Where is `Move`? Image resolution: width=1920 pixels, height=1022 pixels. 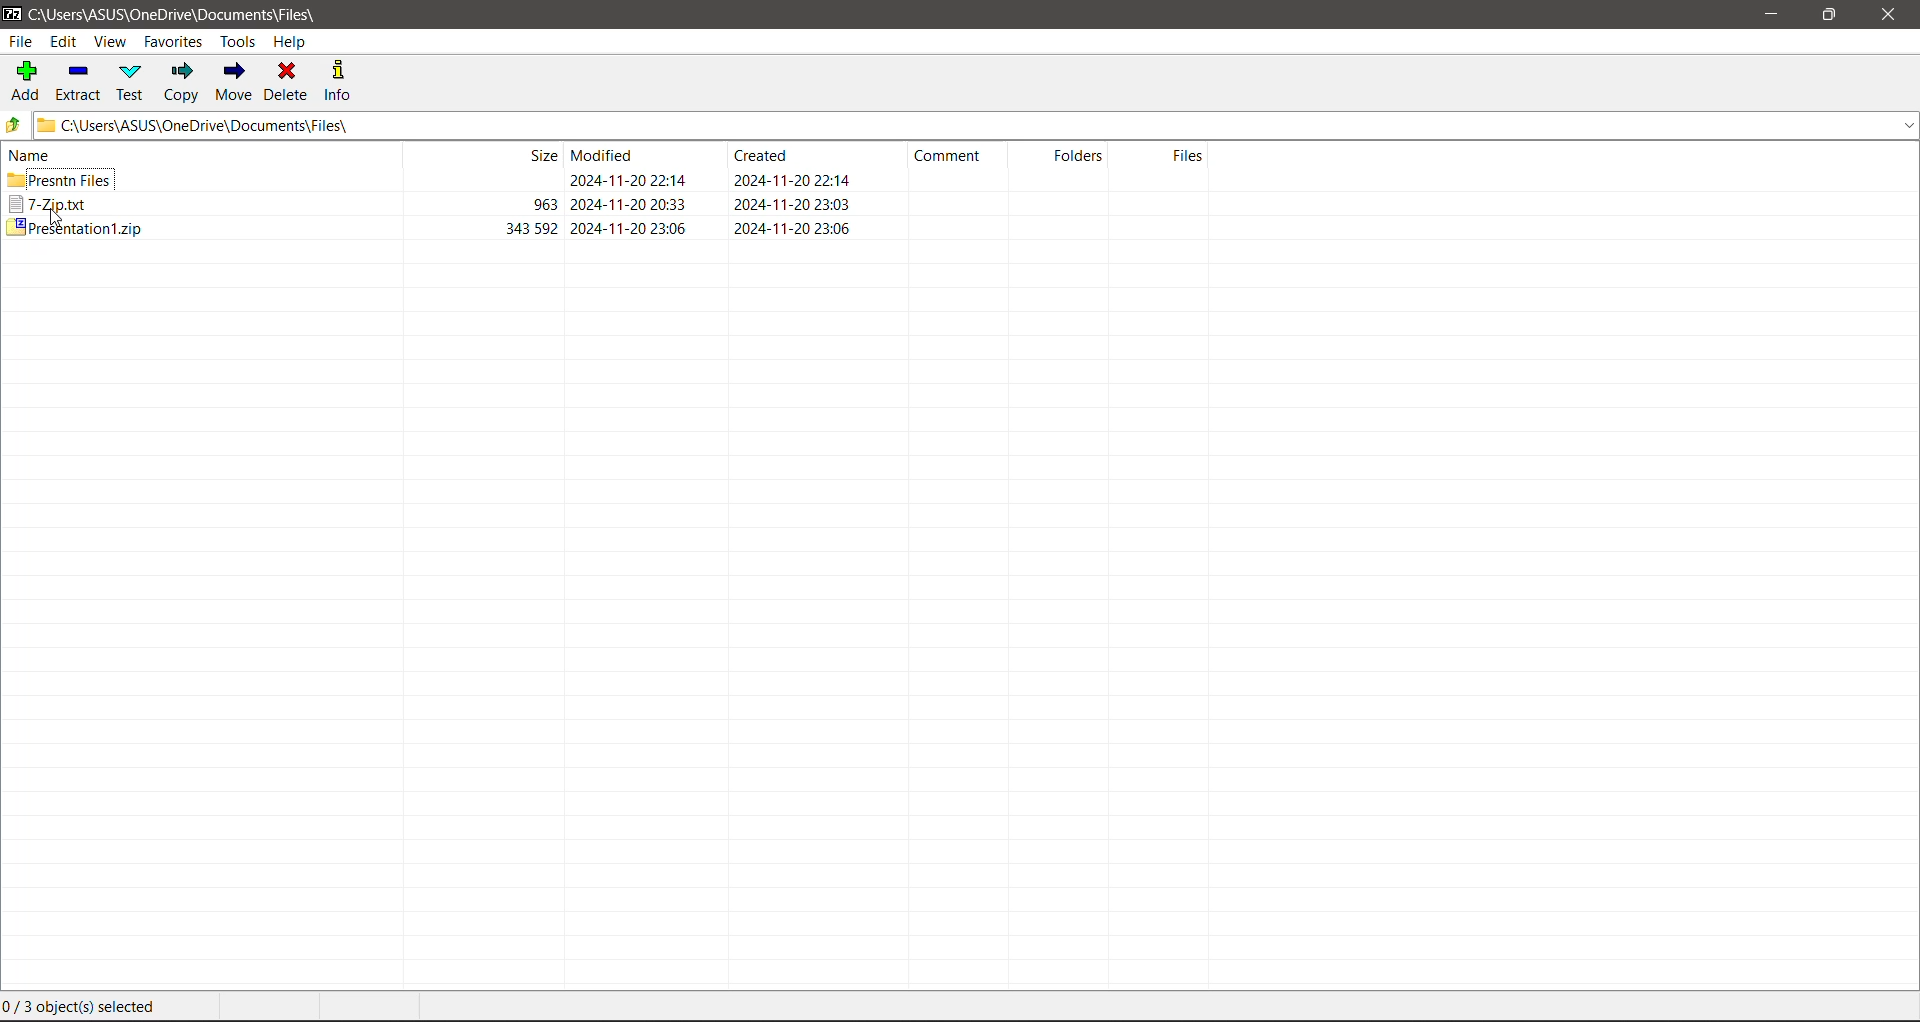 Move is located at coordinates (235, 82).